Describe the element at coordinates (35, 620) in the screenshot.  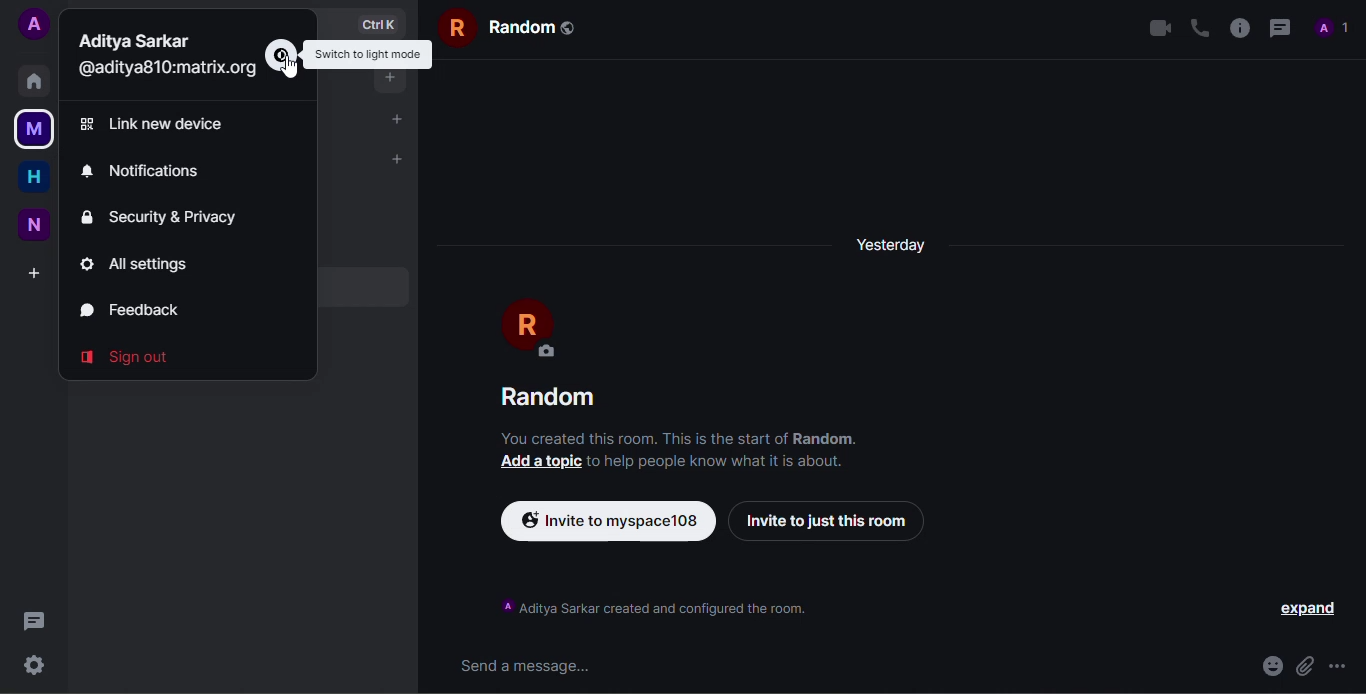
I see `threads` at that location.